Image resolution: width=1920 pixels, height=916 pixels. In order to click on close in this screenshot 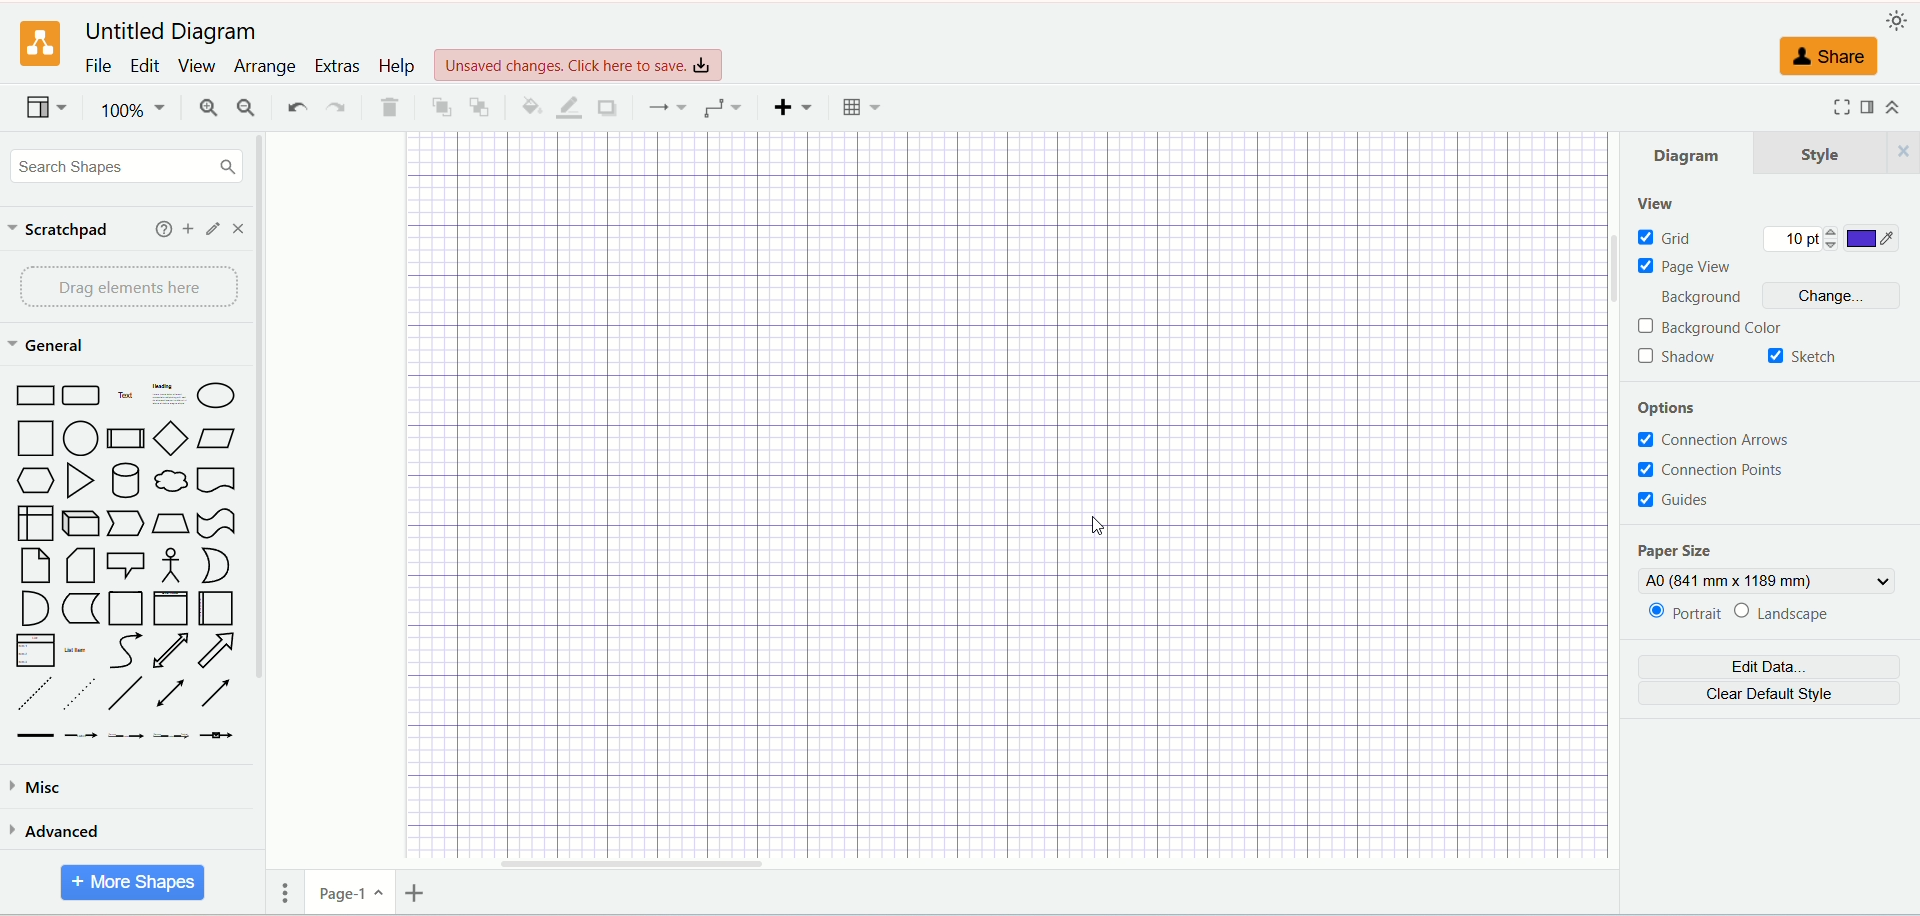, I will do `click(242, 228)`.